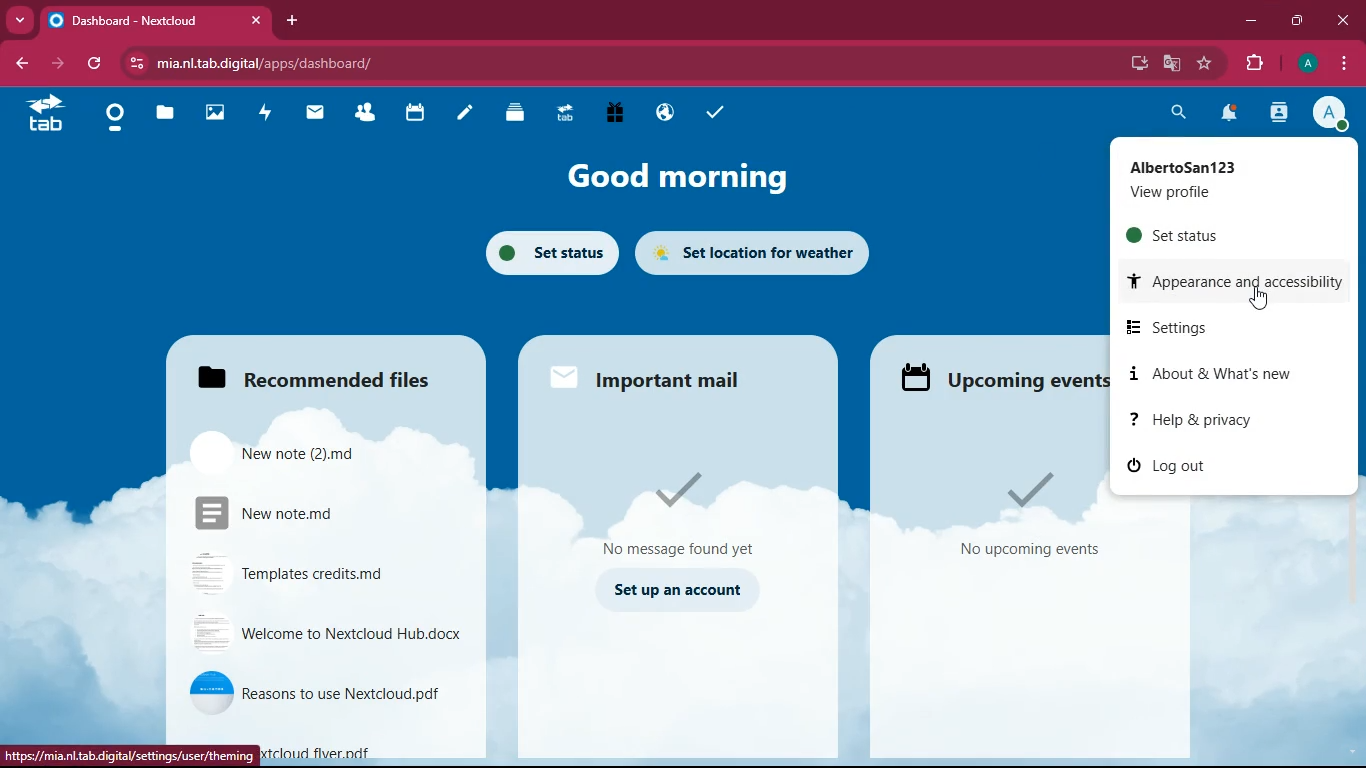 This screenshot has height=768, width=1366. What do you see at coordinates (1190, 421) in the screenshot?
I see `help` at bounding box center [1190, 421].